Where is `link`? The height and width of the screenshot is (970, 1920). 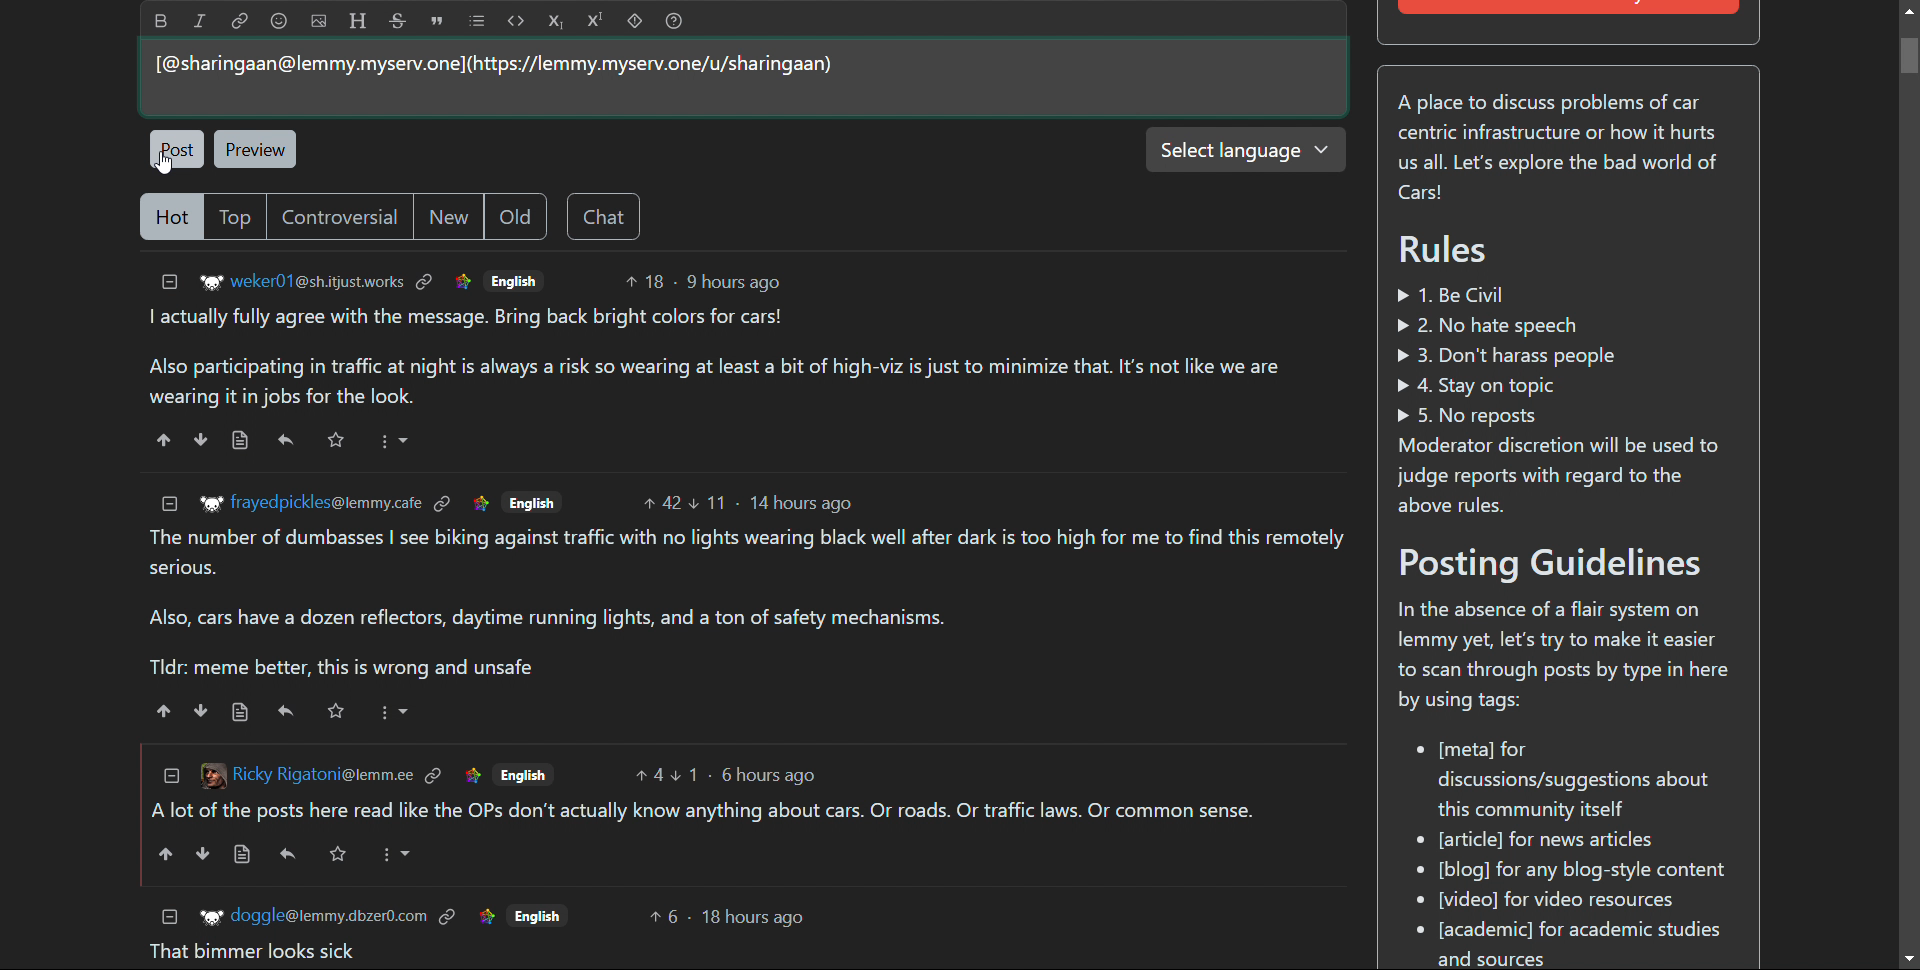
link is located at coordinates (449, 914).